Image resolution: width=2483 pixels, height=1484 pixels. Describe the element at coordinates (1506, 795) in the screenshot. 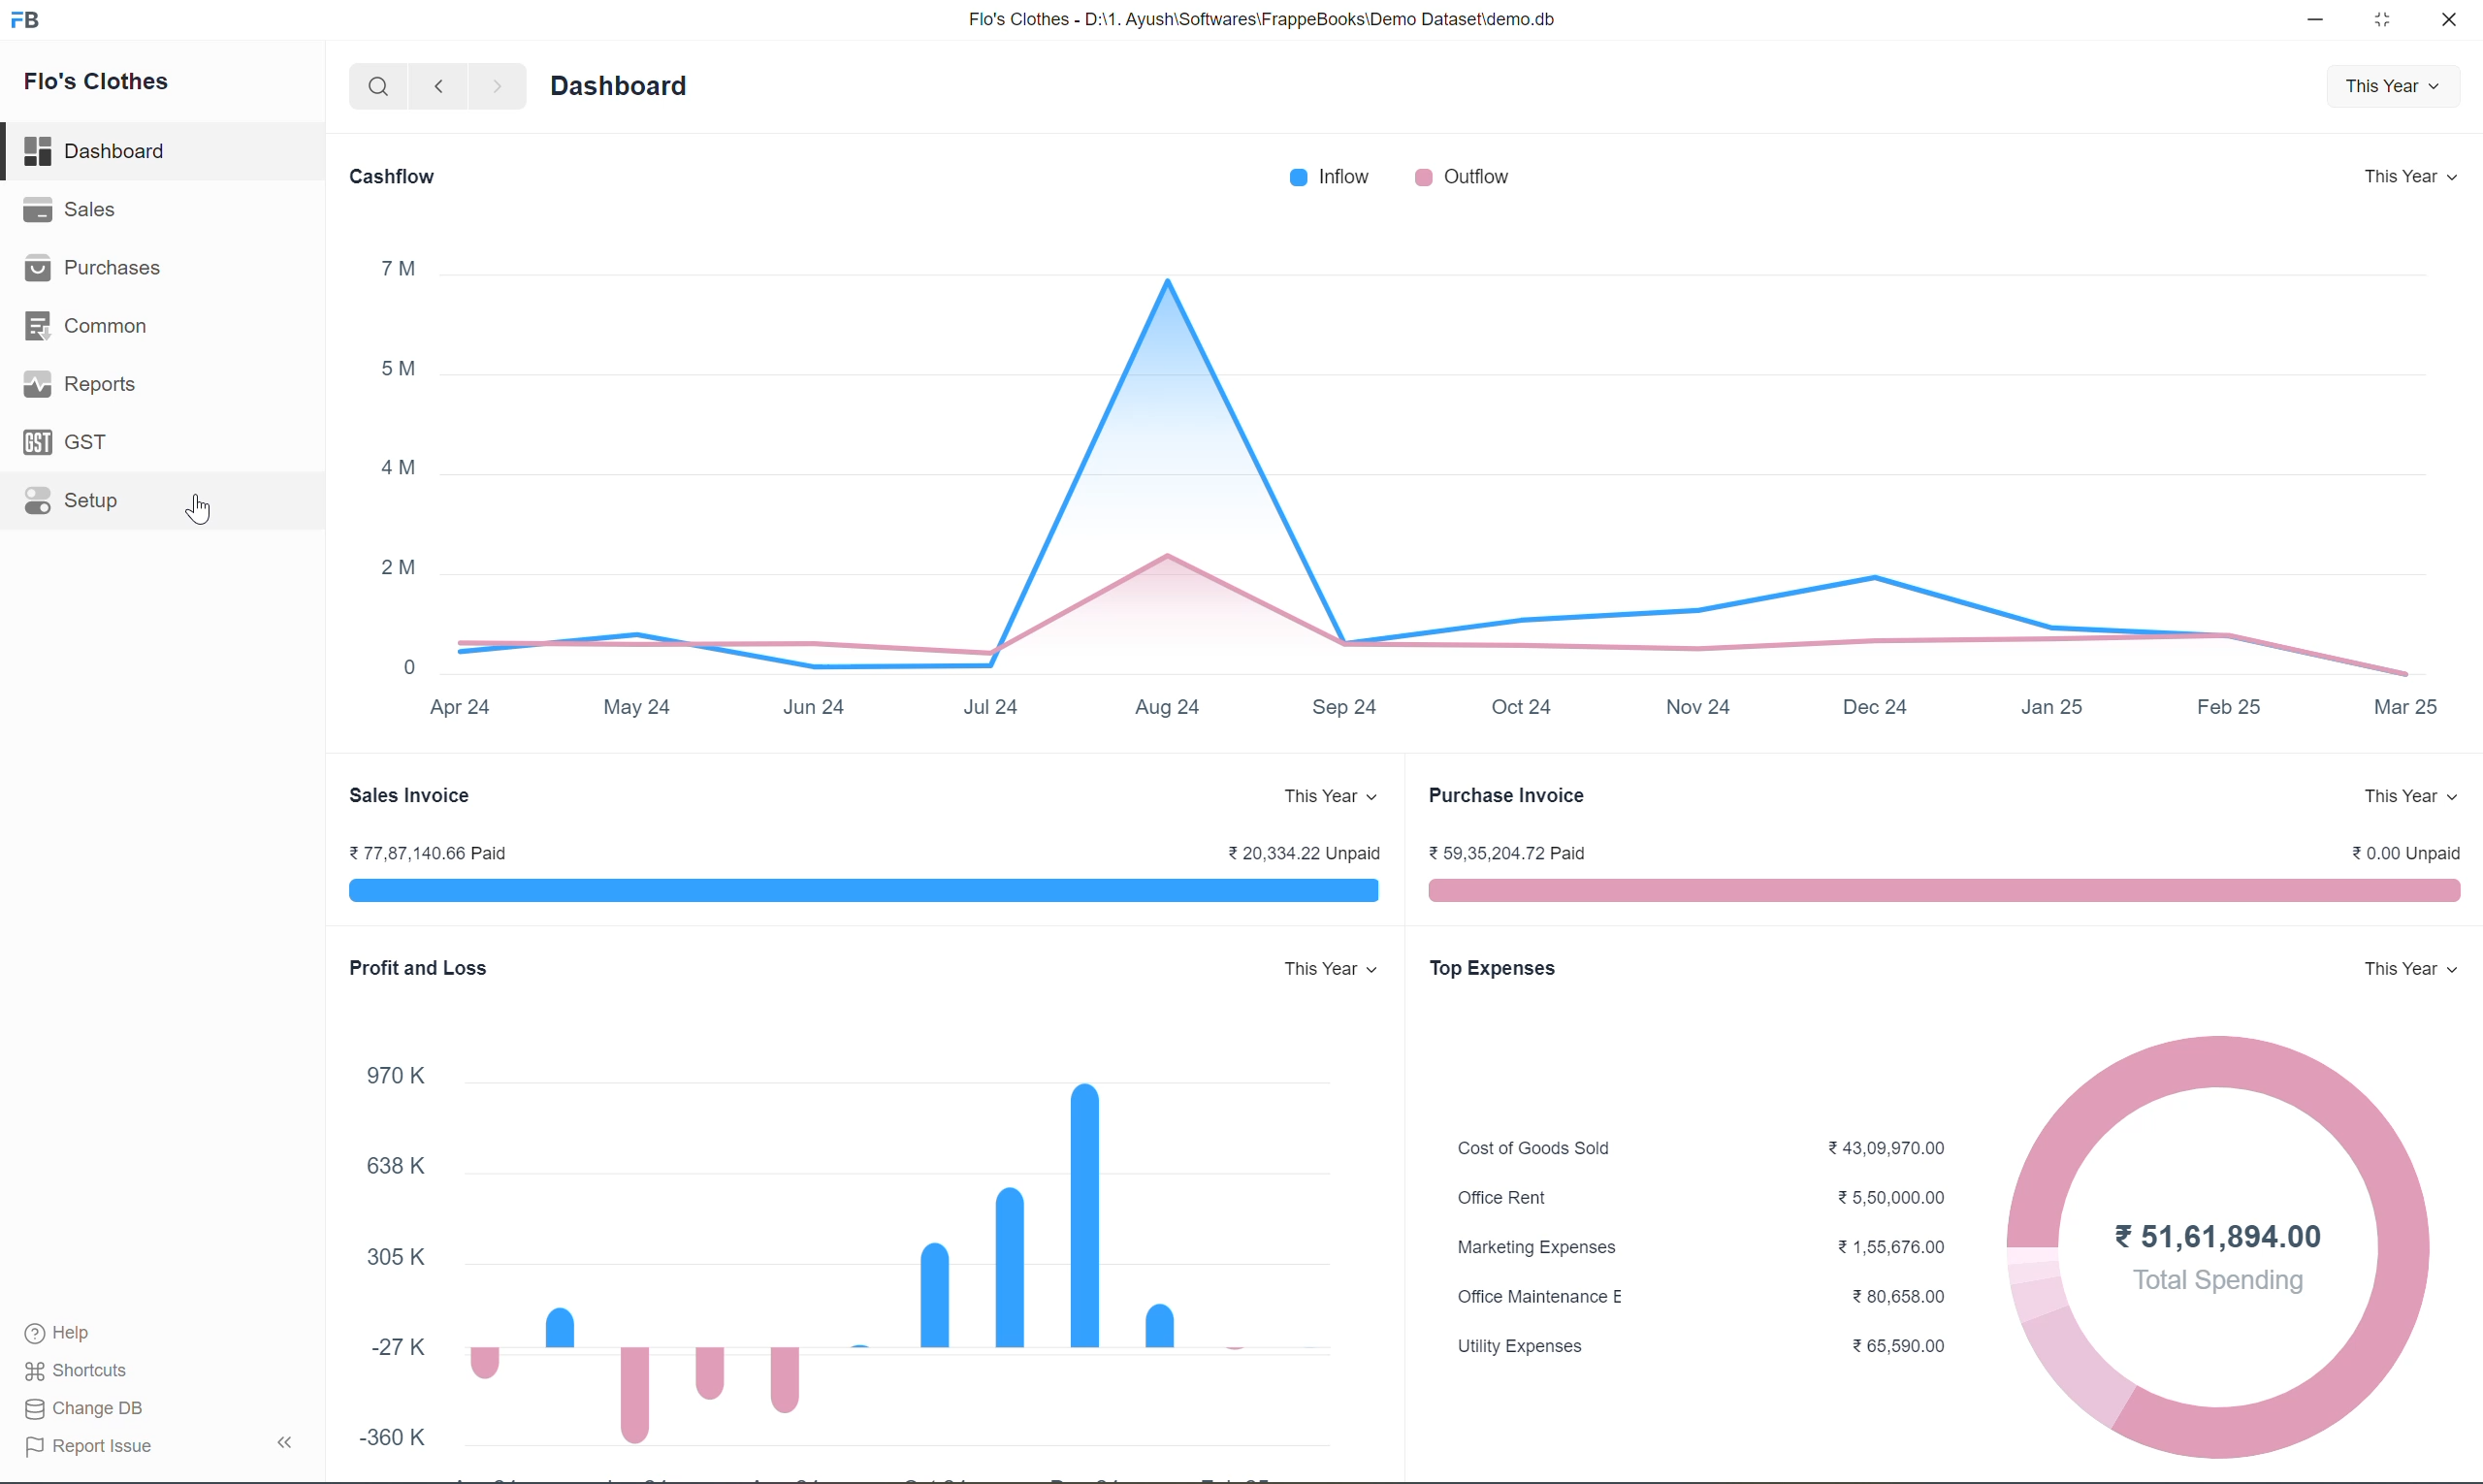

I see `Purchase Invoice` at that location.